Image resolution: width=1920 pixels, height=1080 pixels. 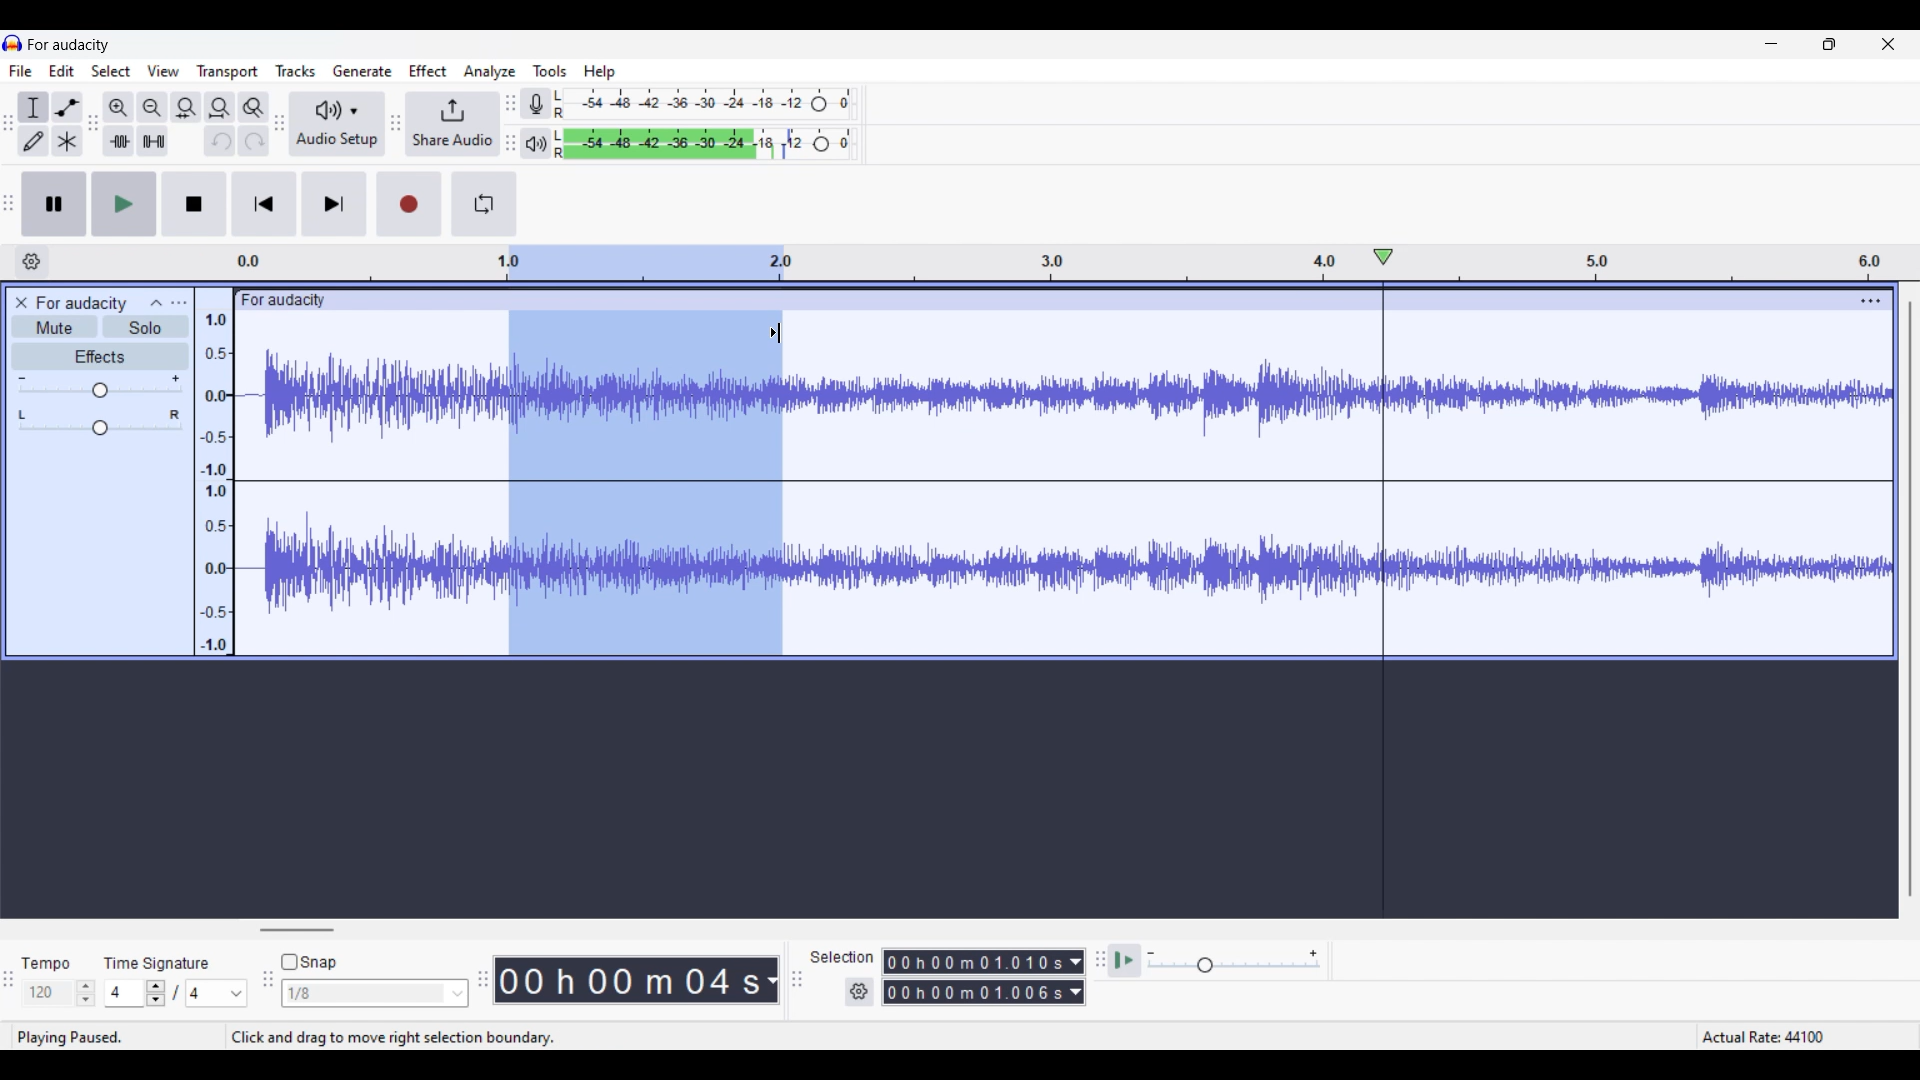 What do you see at coordinates (599, 72) in the screenshot?
I see `Help menu` at bounding box center [599, 72].